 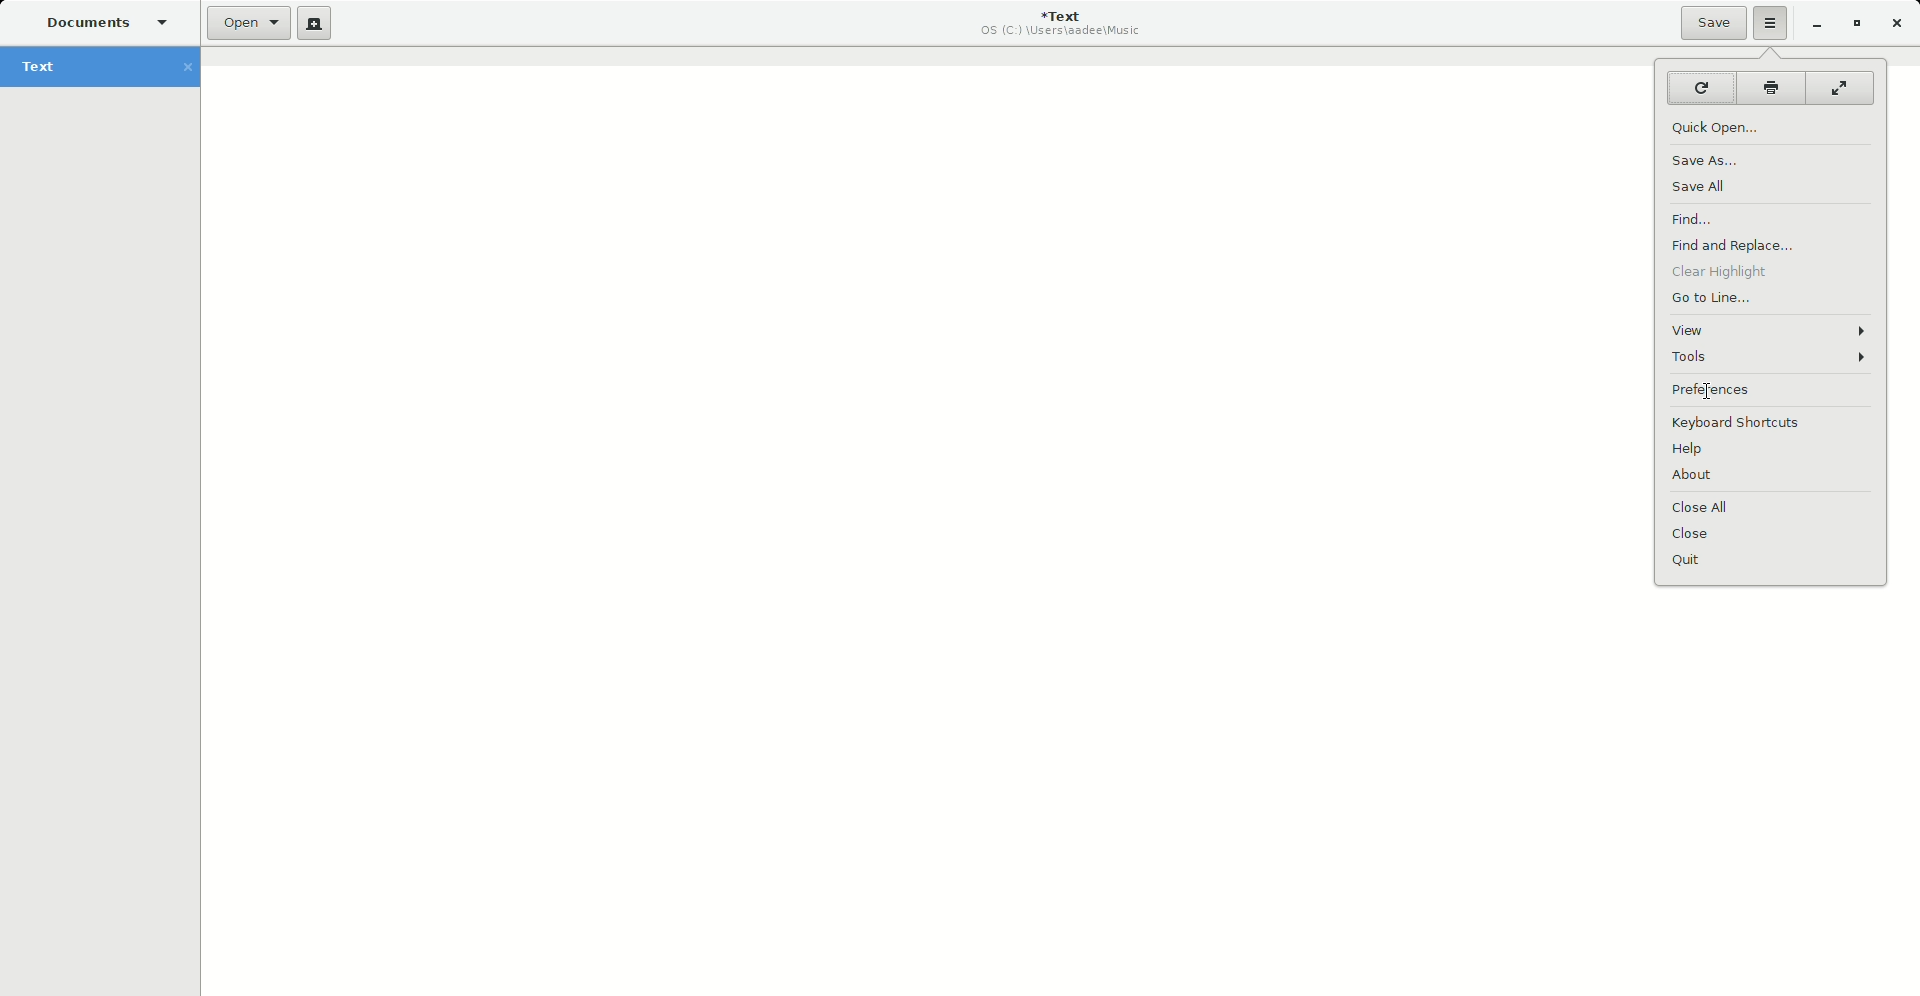 What do you see at coordinates (1709, 508) in the screenshot?
I see `Close All` at bounding box center [1709, 508].